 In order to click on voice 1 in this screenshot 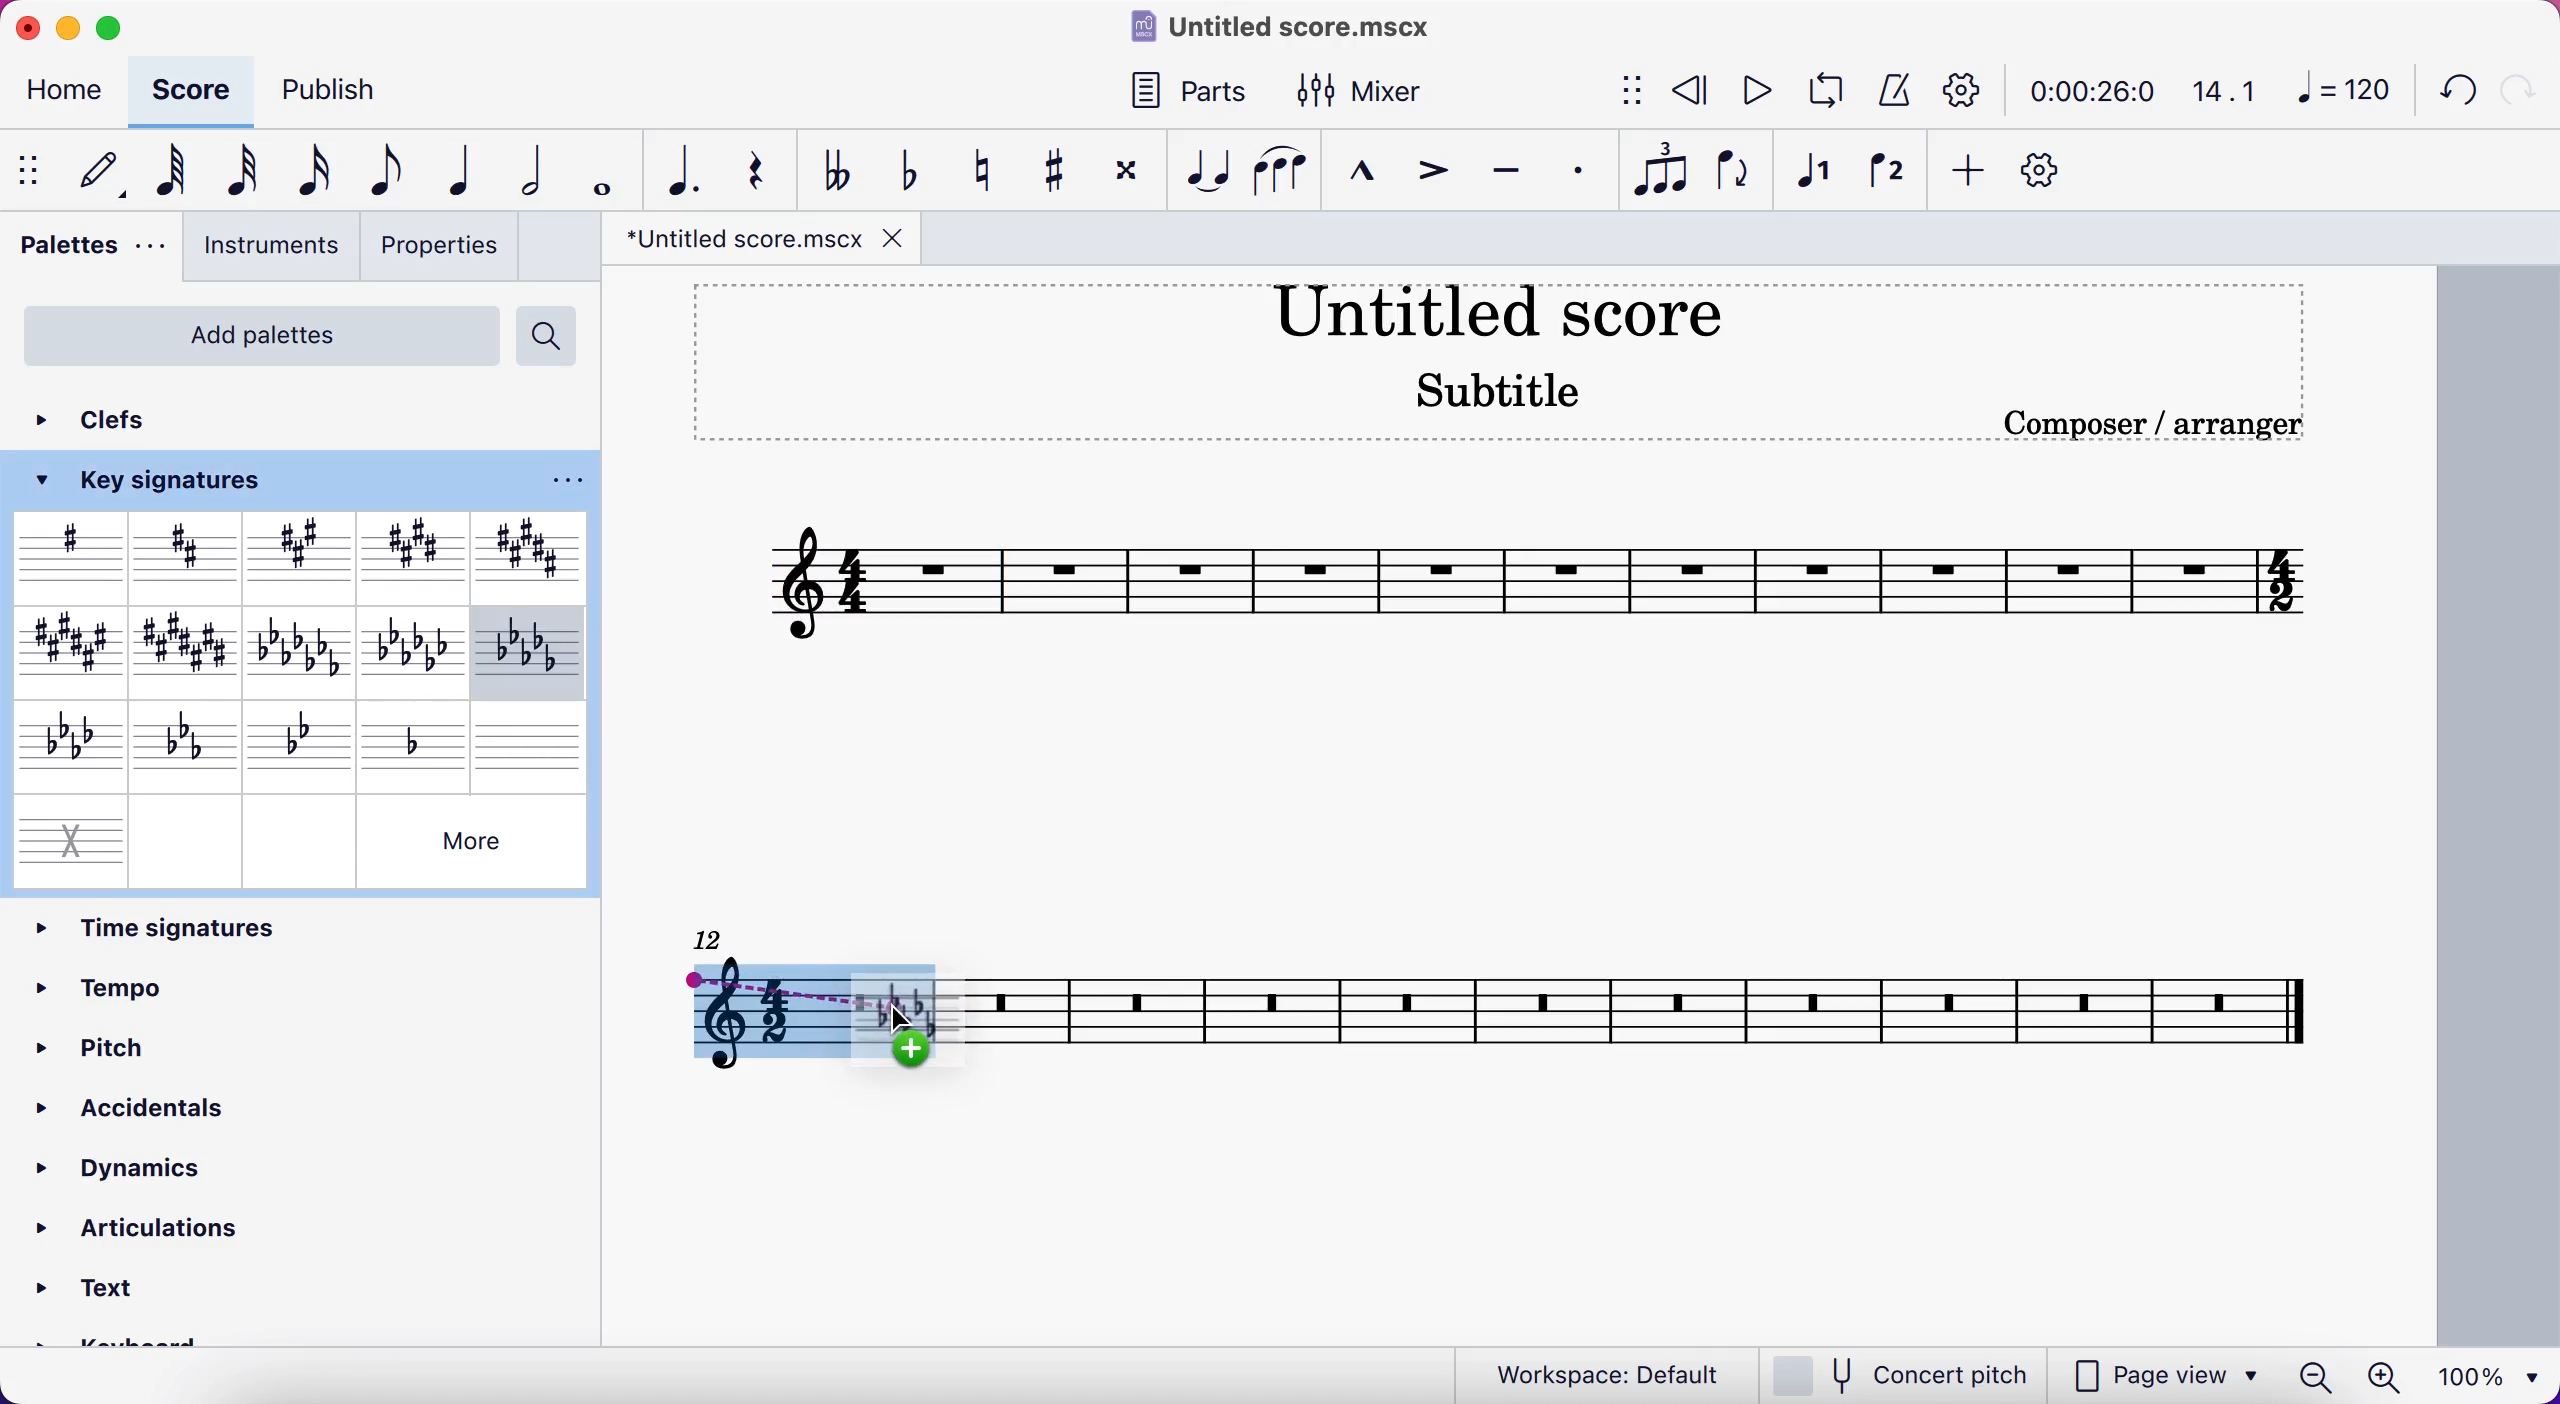, I will do `click(1821, 177)`.